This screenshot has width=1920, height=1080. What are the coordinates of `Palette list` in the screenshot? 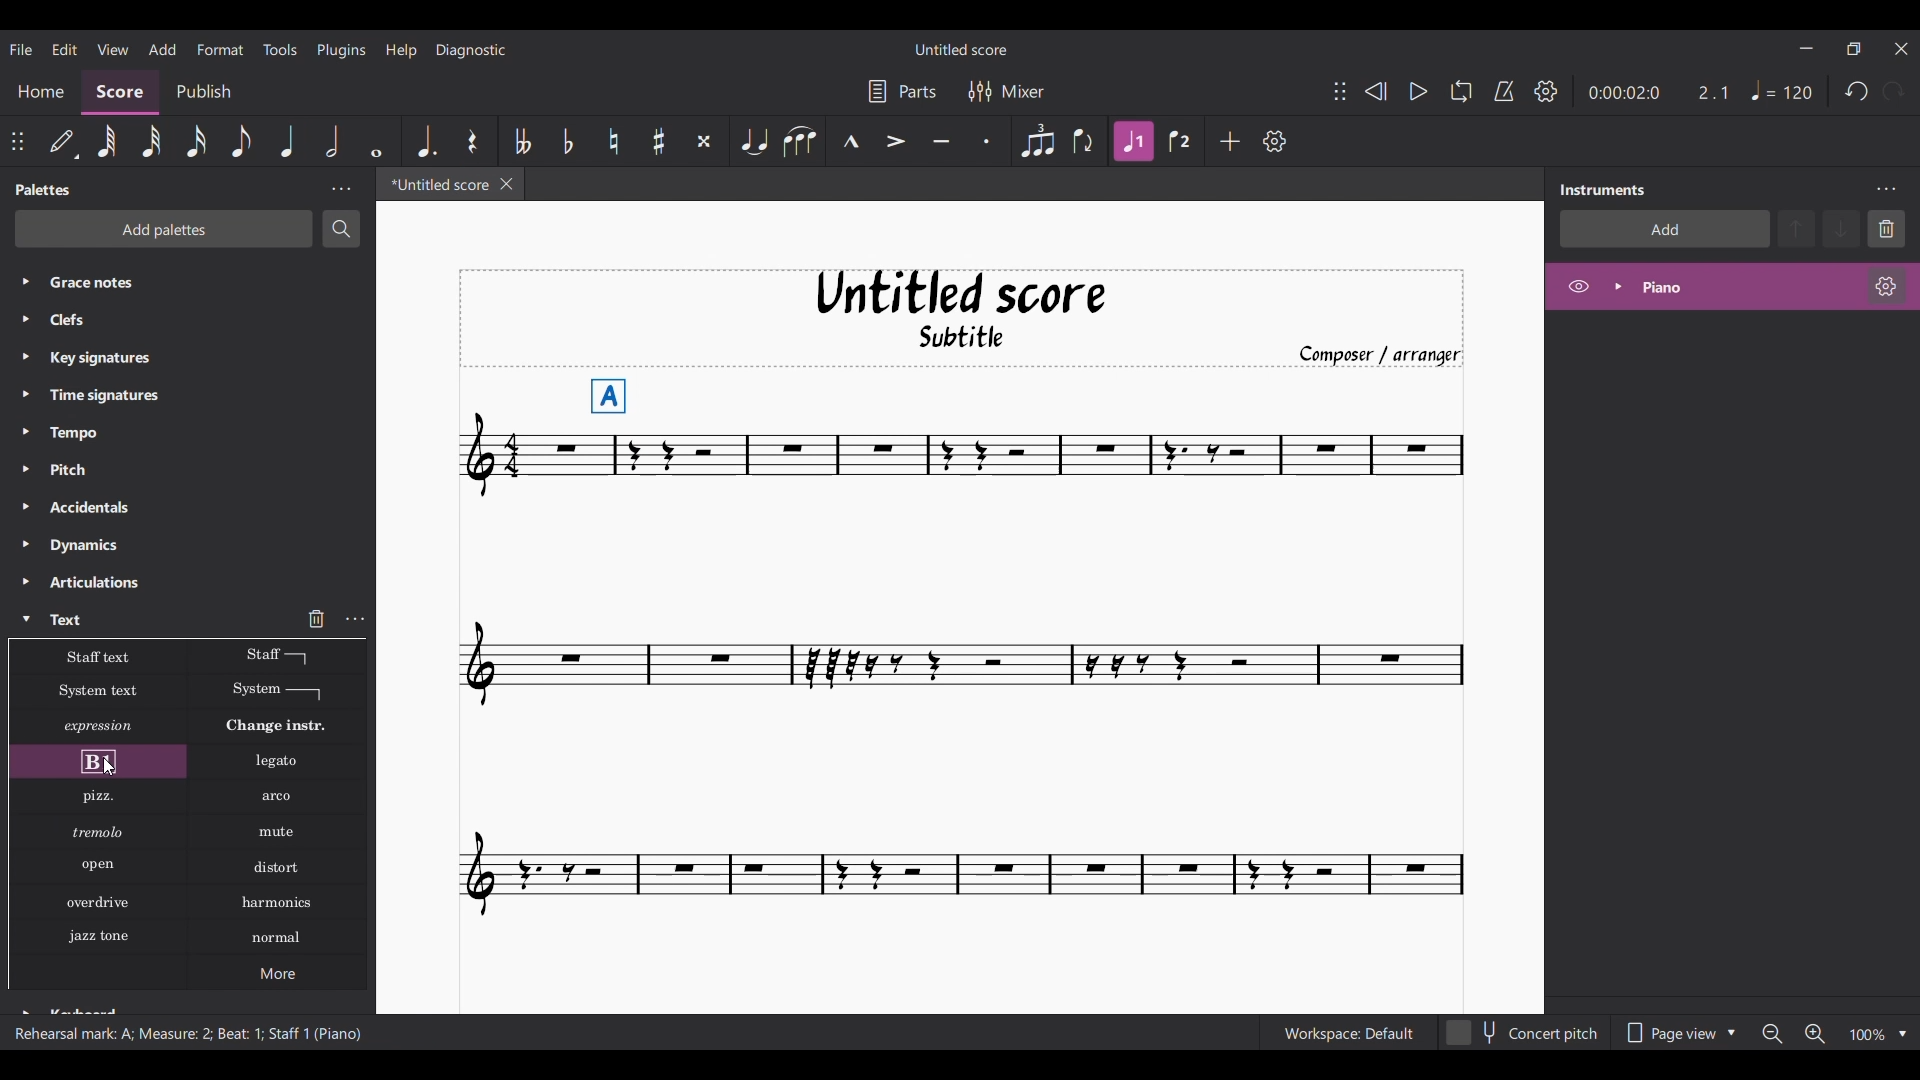 It's located at (164, 453).